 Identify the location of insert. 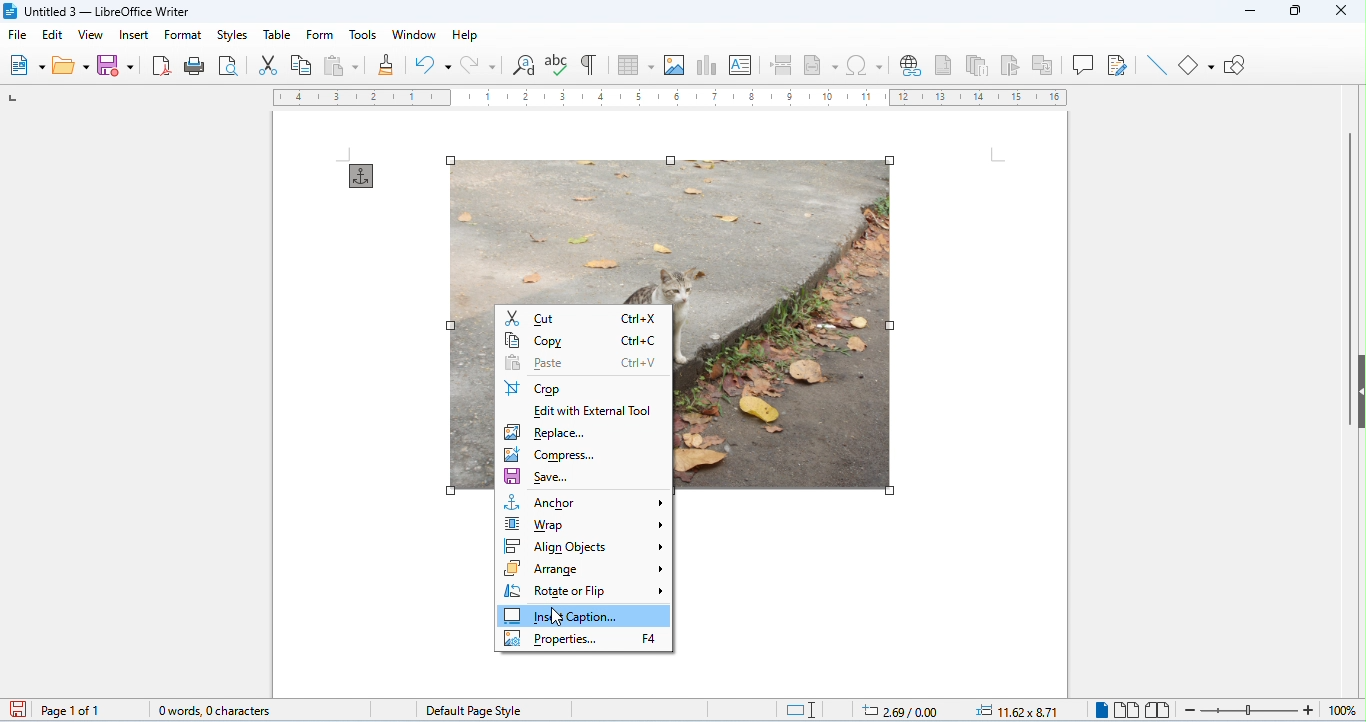
(133, 34).